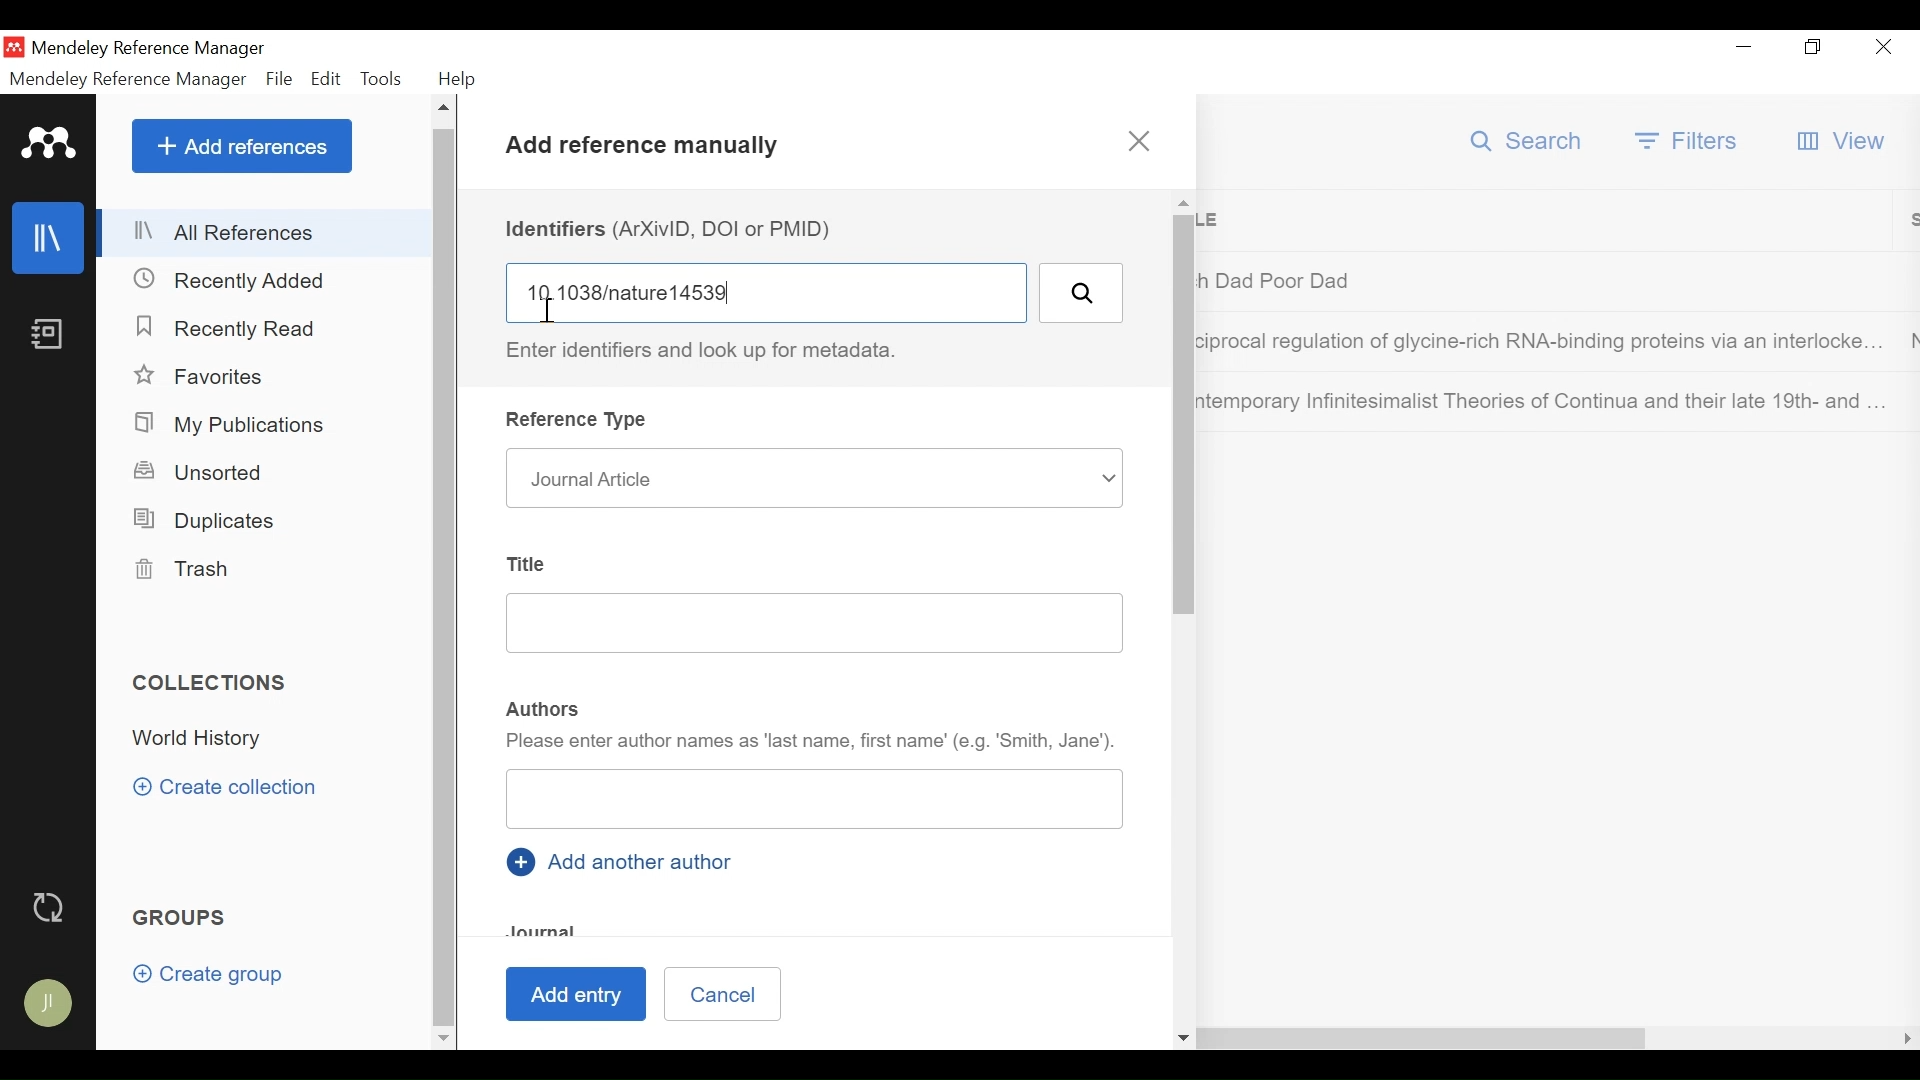  I want to click on Add references manually, so click(649, 149).